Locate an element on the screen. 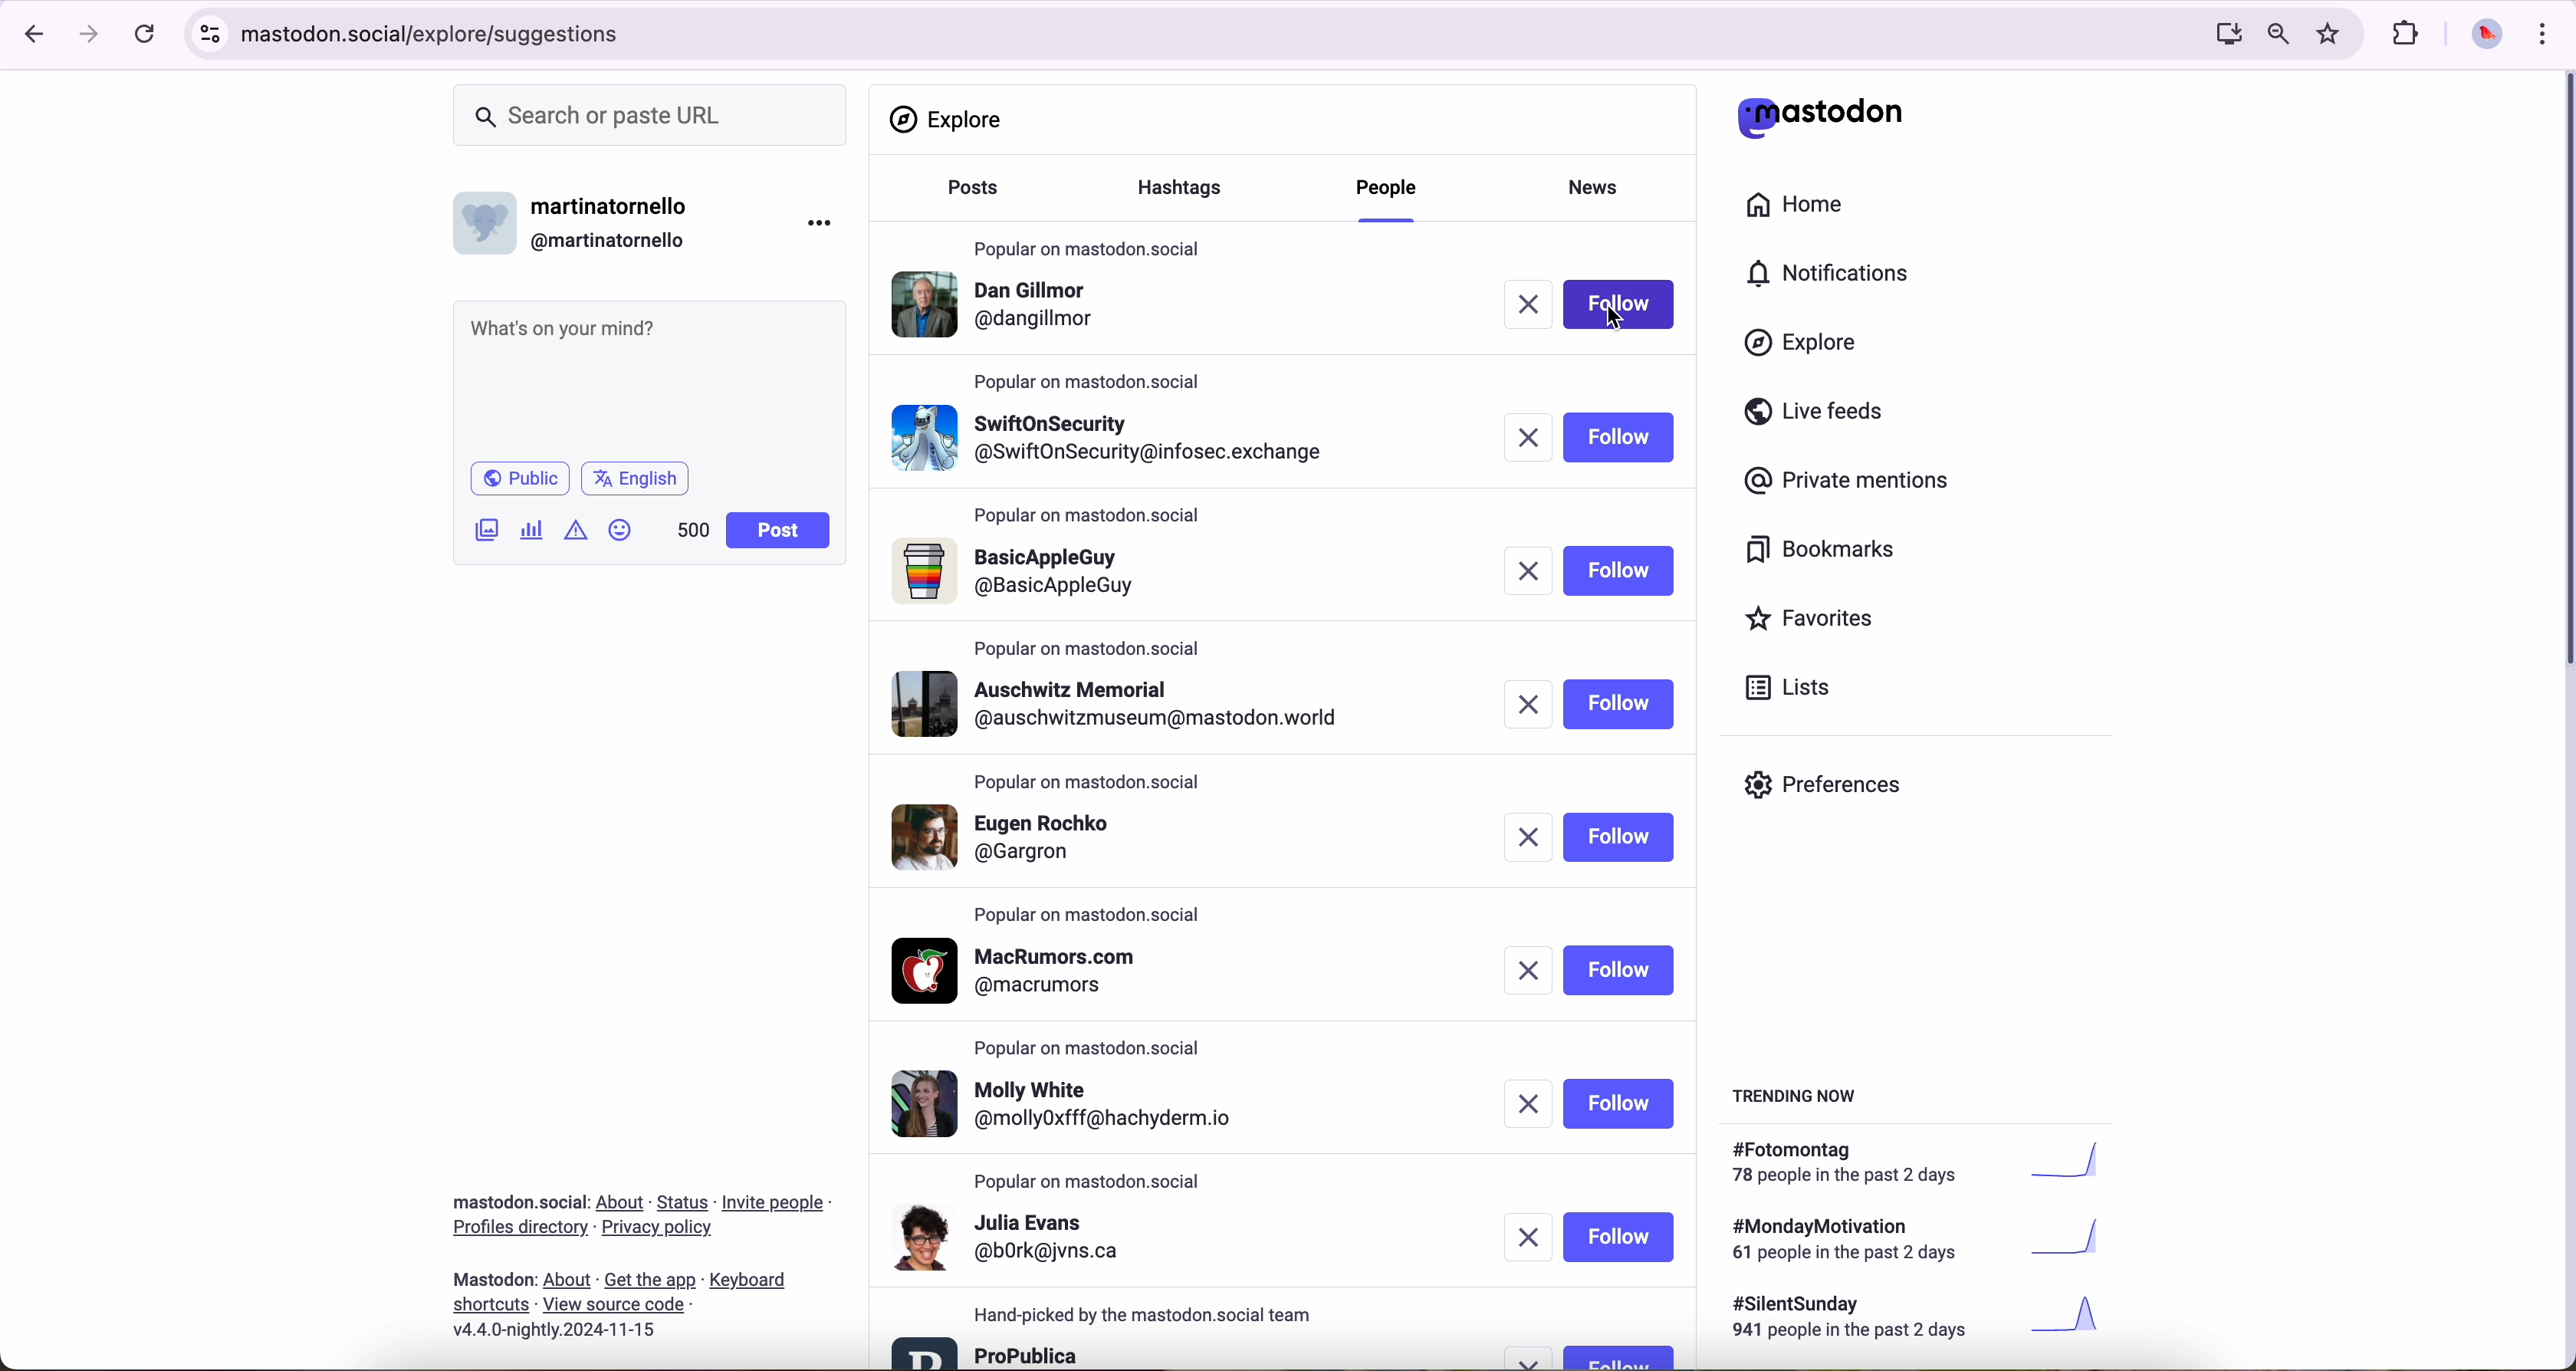 Image resolution: width=2576 pixels, height=1371 pixels. favorites is located at coordinates (2333, 34).